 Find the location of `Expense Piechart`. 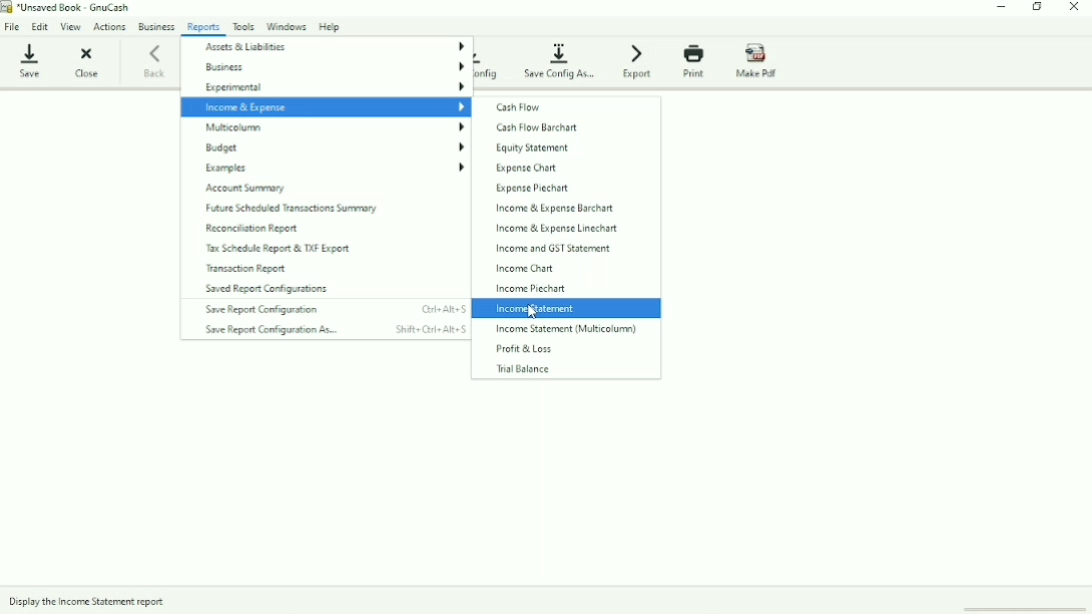

Expense Piechart is located at coordinates (532, 189).